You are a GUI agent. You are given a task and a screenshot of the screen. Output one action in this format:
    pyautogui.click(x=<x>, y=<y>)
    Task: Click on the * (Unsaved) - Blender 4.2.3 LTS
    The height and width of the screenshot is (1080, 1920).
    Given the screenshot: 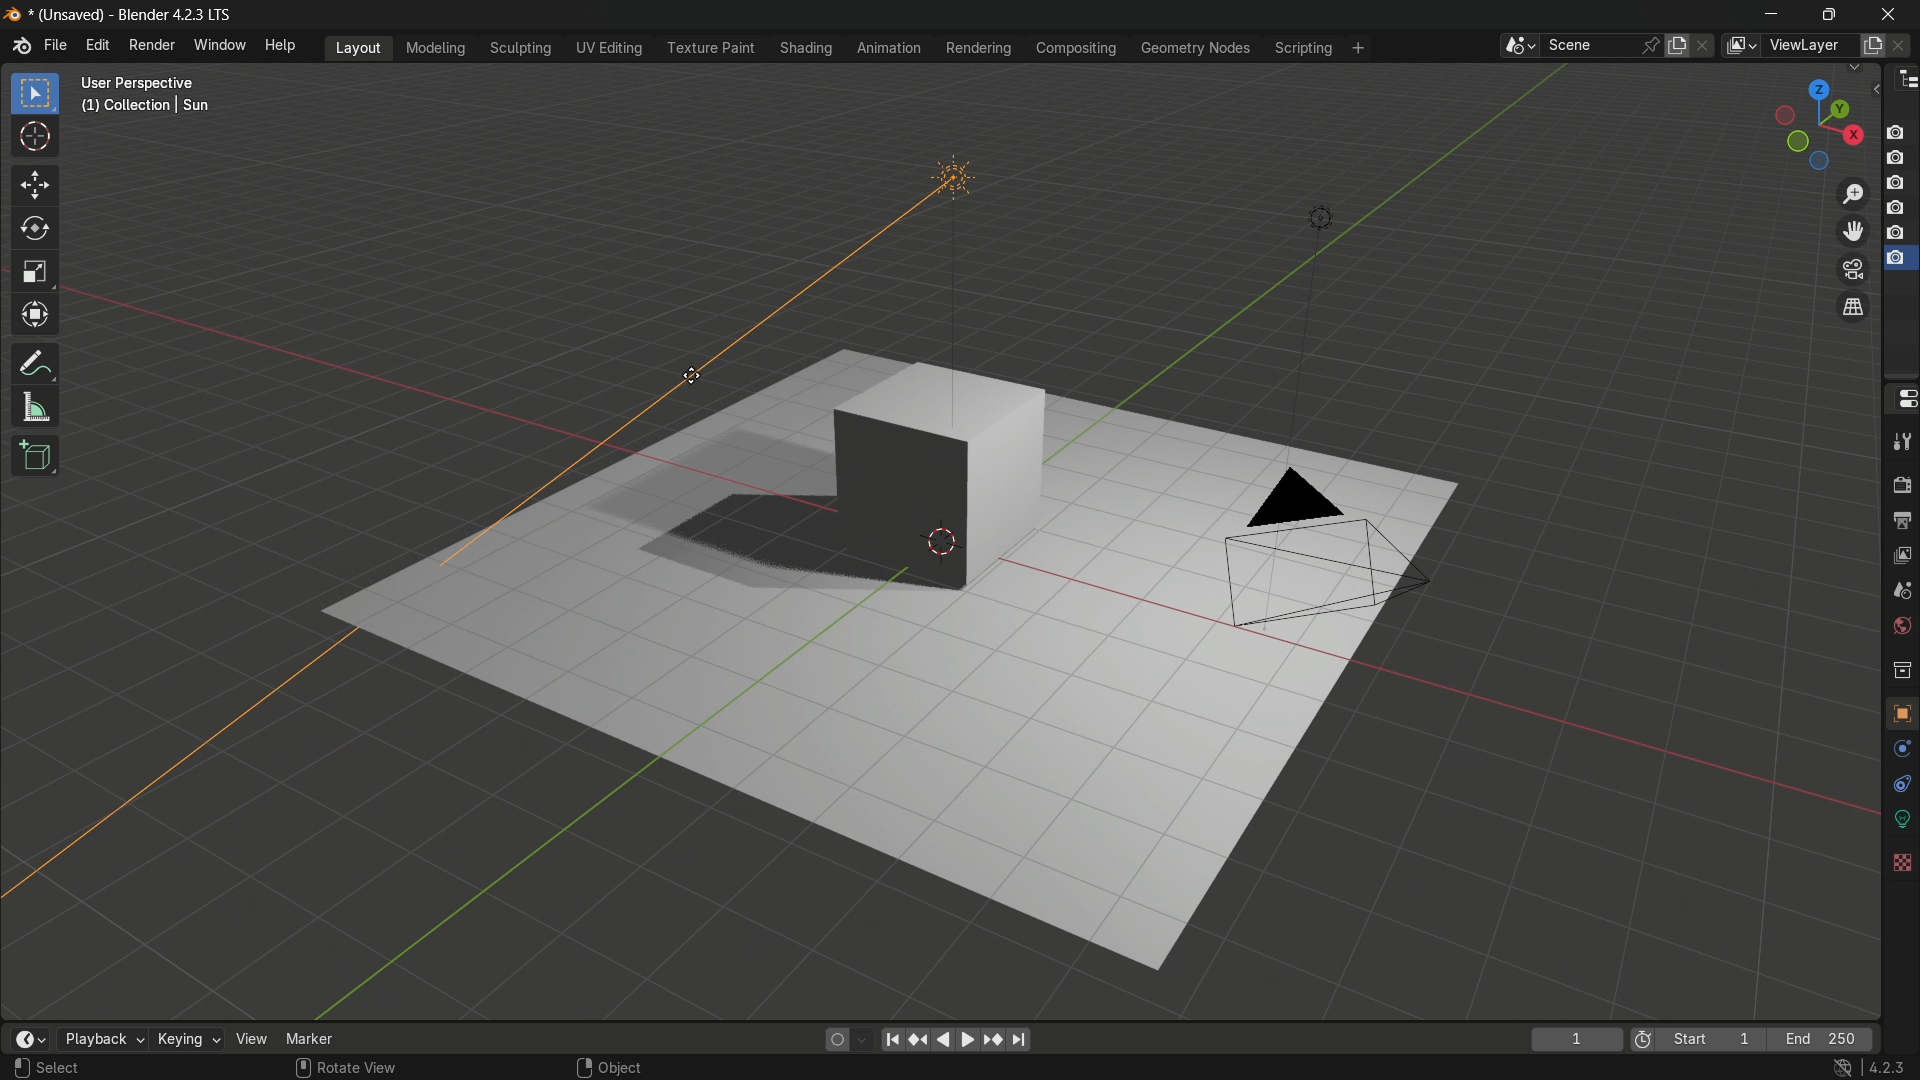 What is the action you would take?
    pyautogui.click(x=134, y=16)
    